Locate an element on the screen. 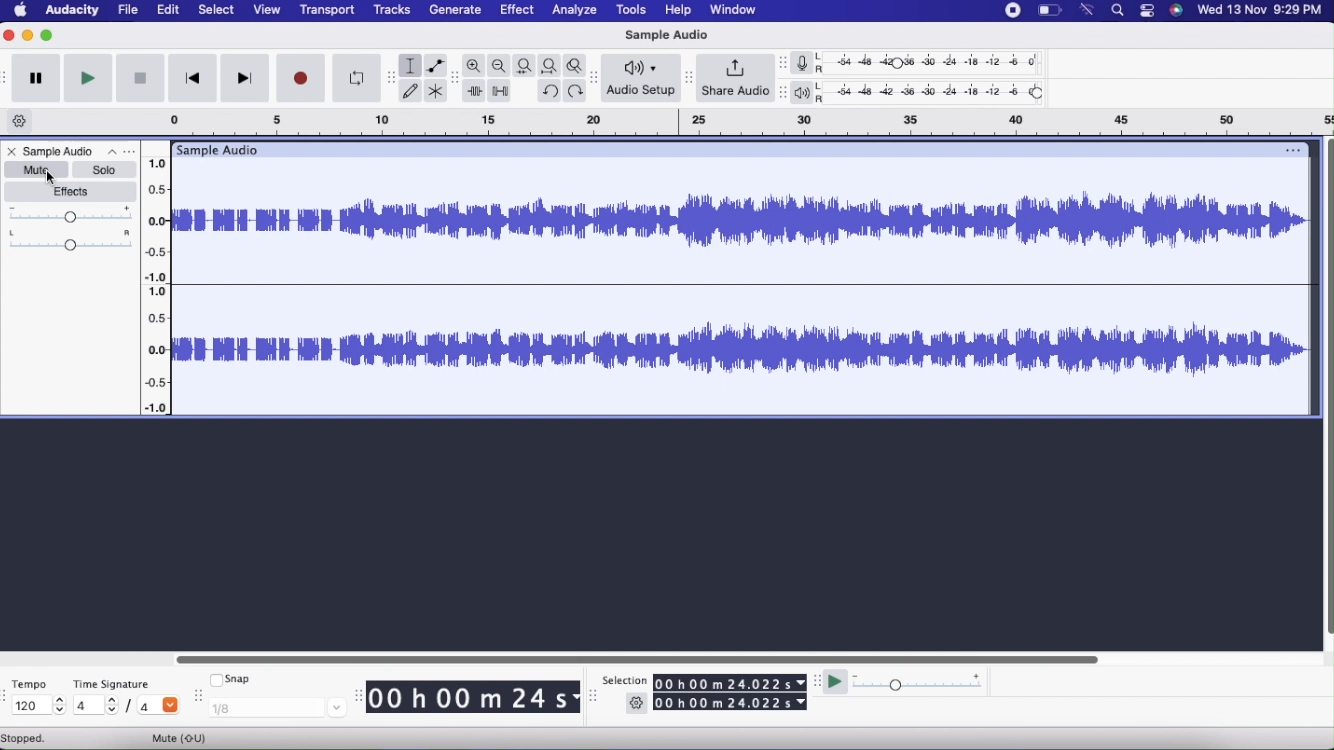  Minimize is located at coordinates (47, 38).